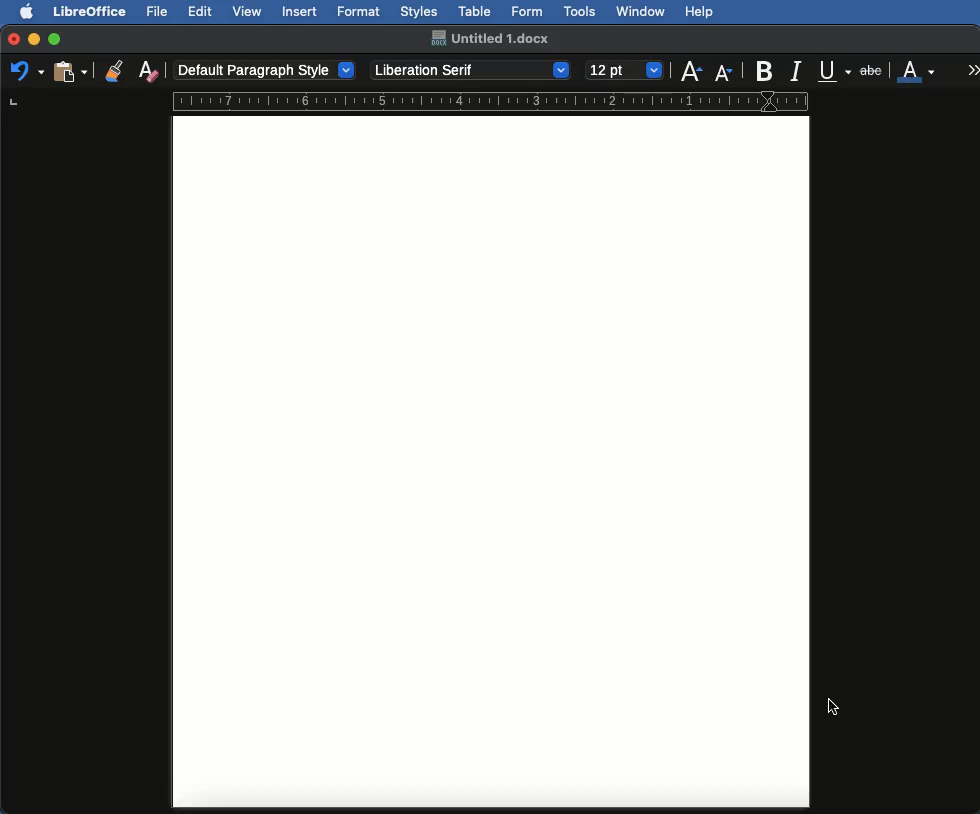  Describe the element at coordinates (418, 11) in the screenshot. I see `Styles` at that location.